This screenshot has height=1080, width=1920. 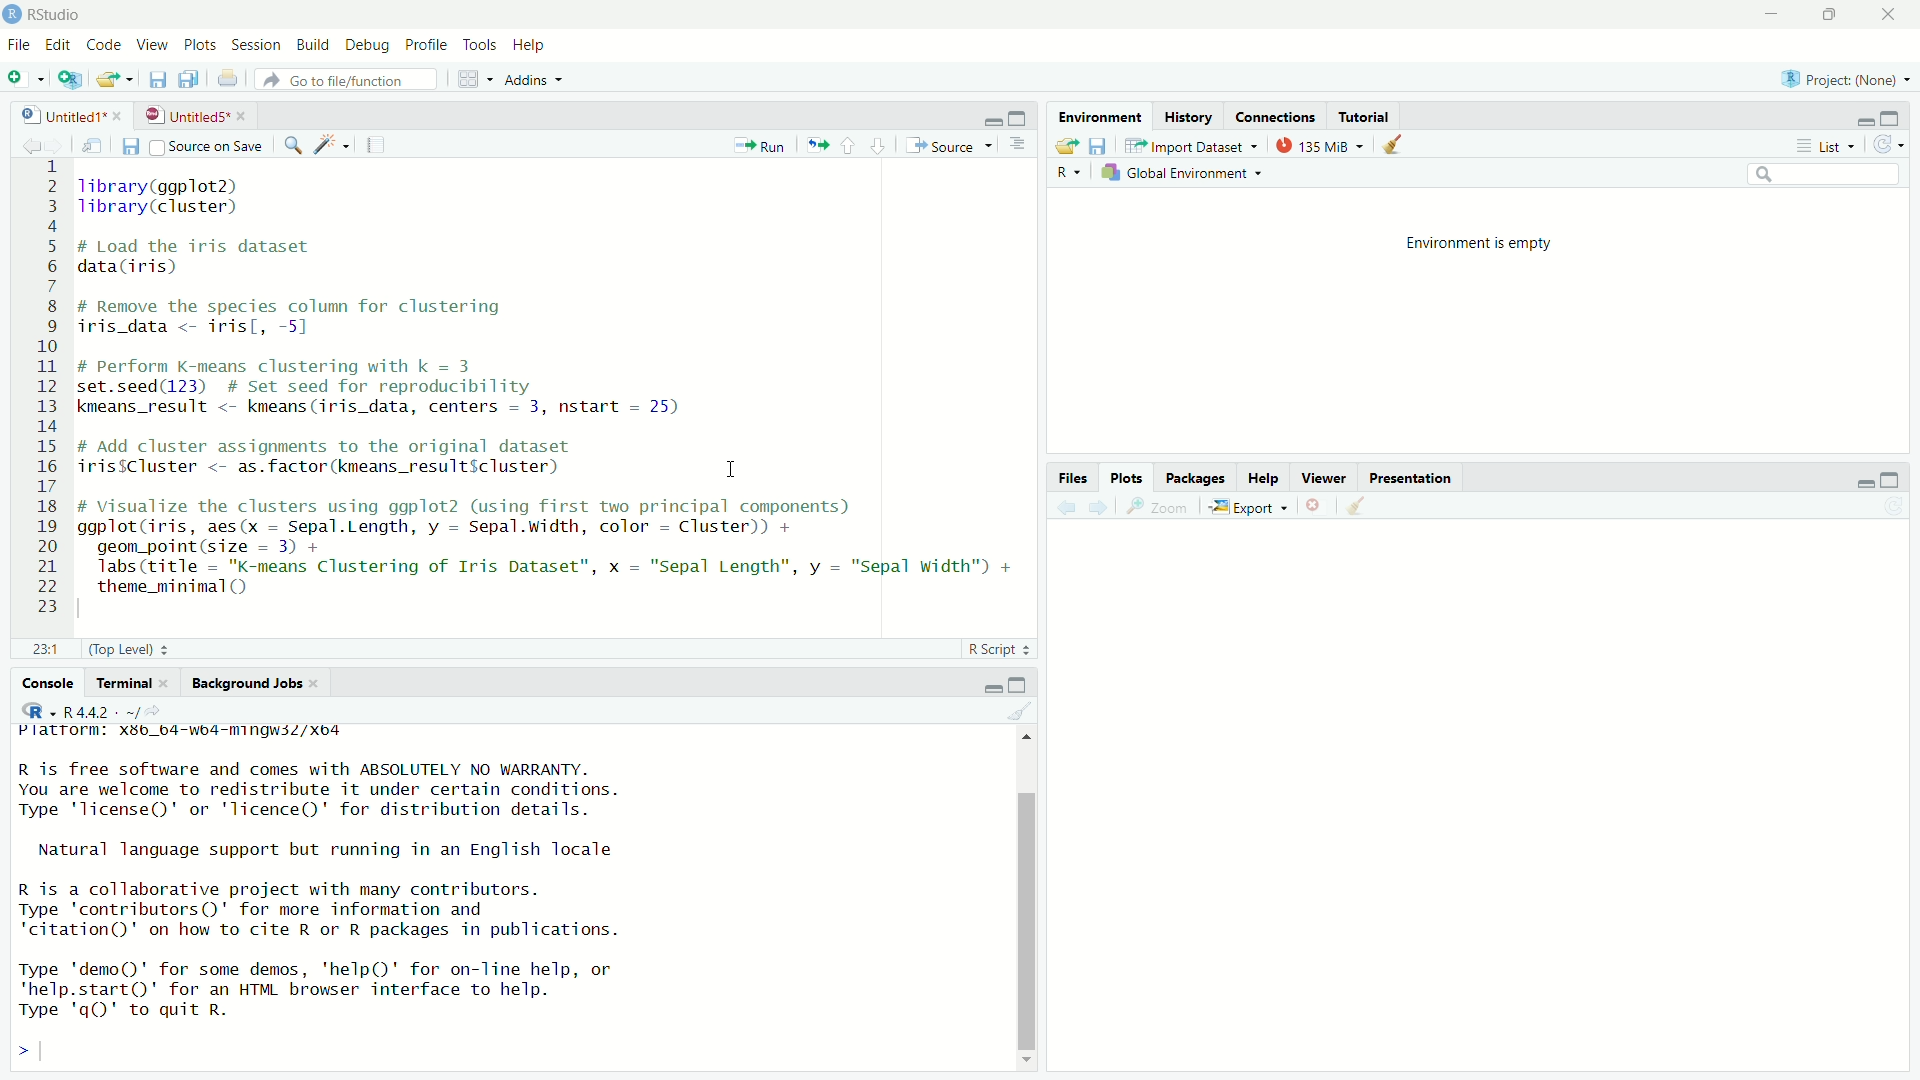 I want to click on RStudio, so click(x=56, y=12).